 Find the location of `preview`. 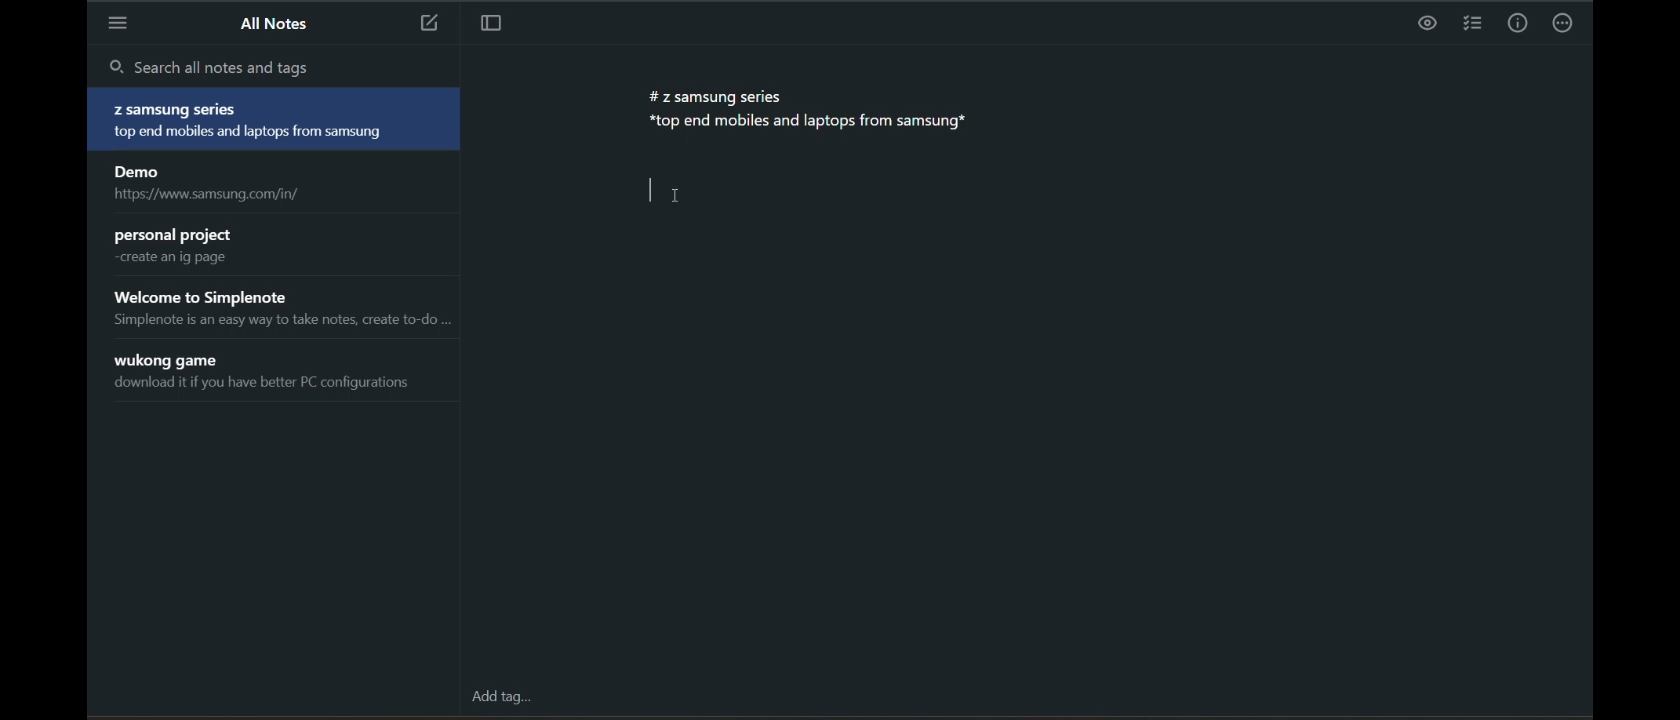

preview is located at coordinates (1426, 23).